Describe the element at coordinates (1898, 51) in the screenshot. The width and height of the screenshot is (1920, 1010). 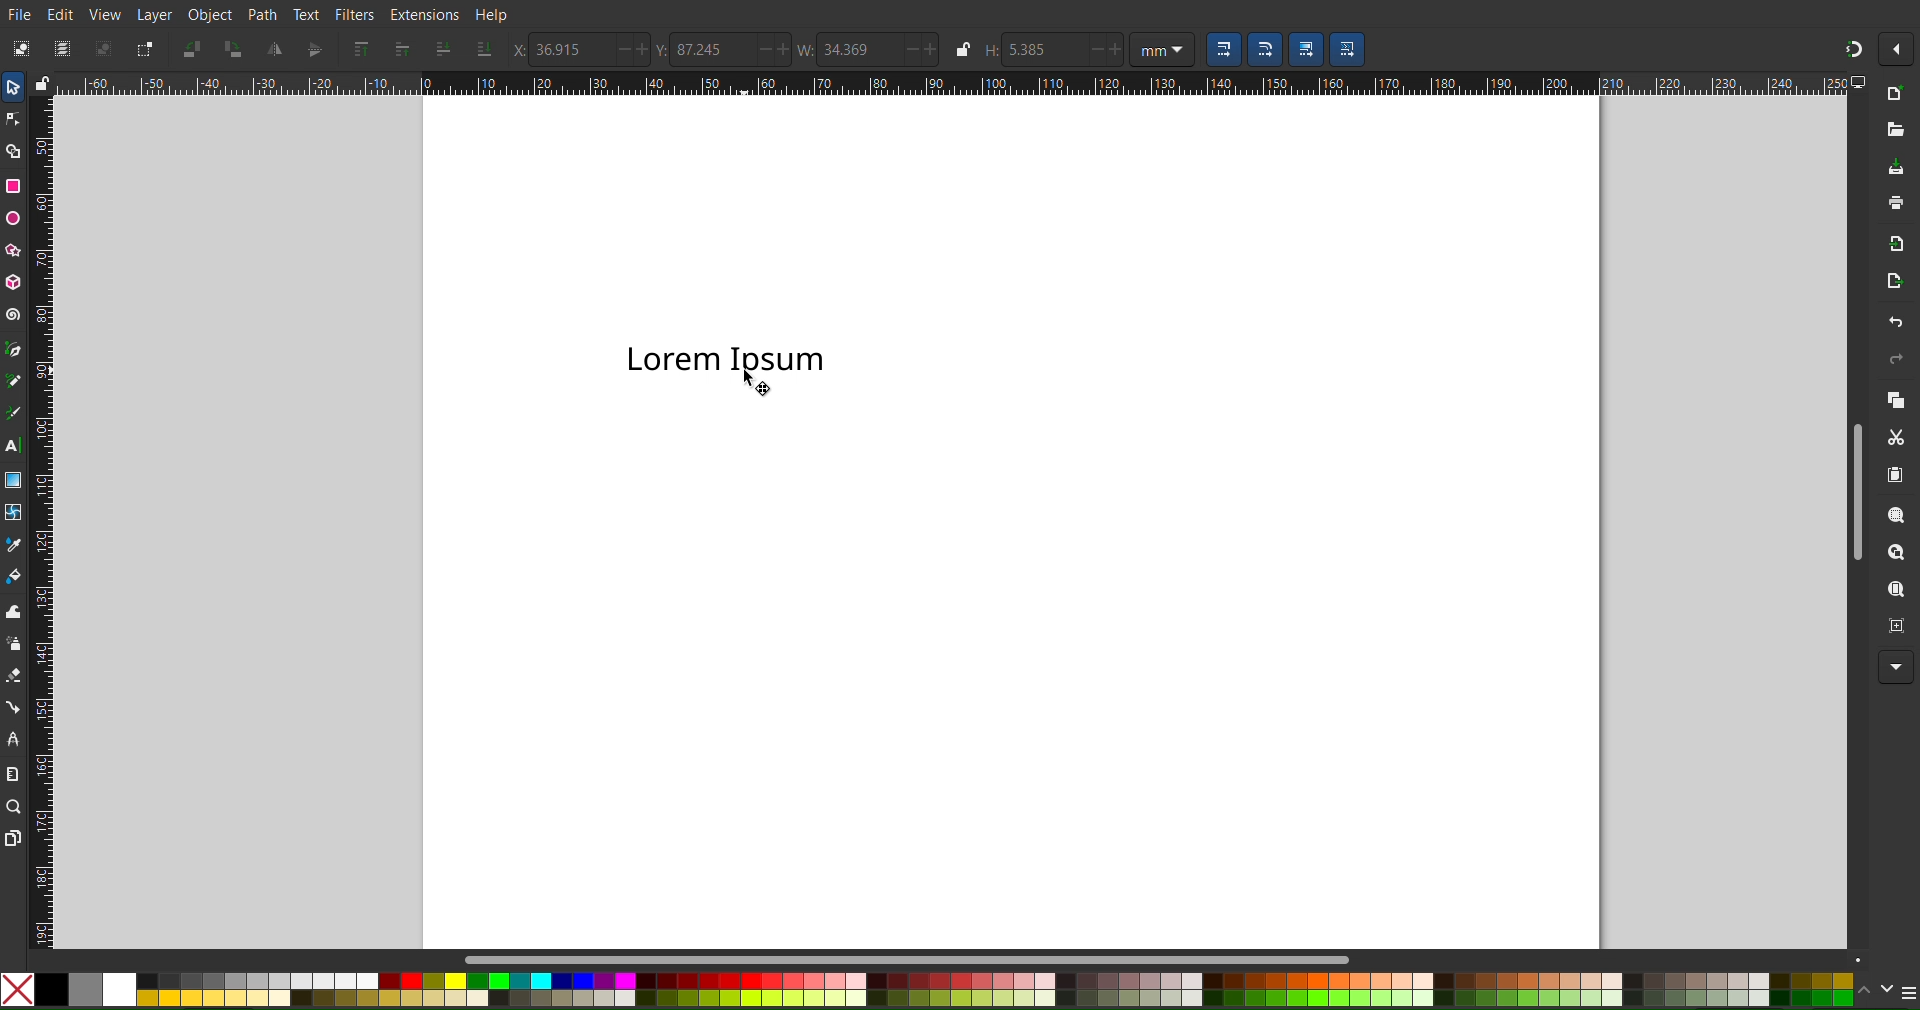
I see `Options` at that location.